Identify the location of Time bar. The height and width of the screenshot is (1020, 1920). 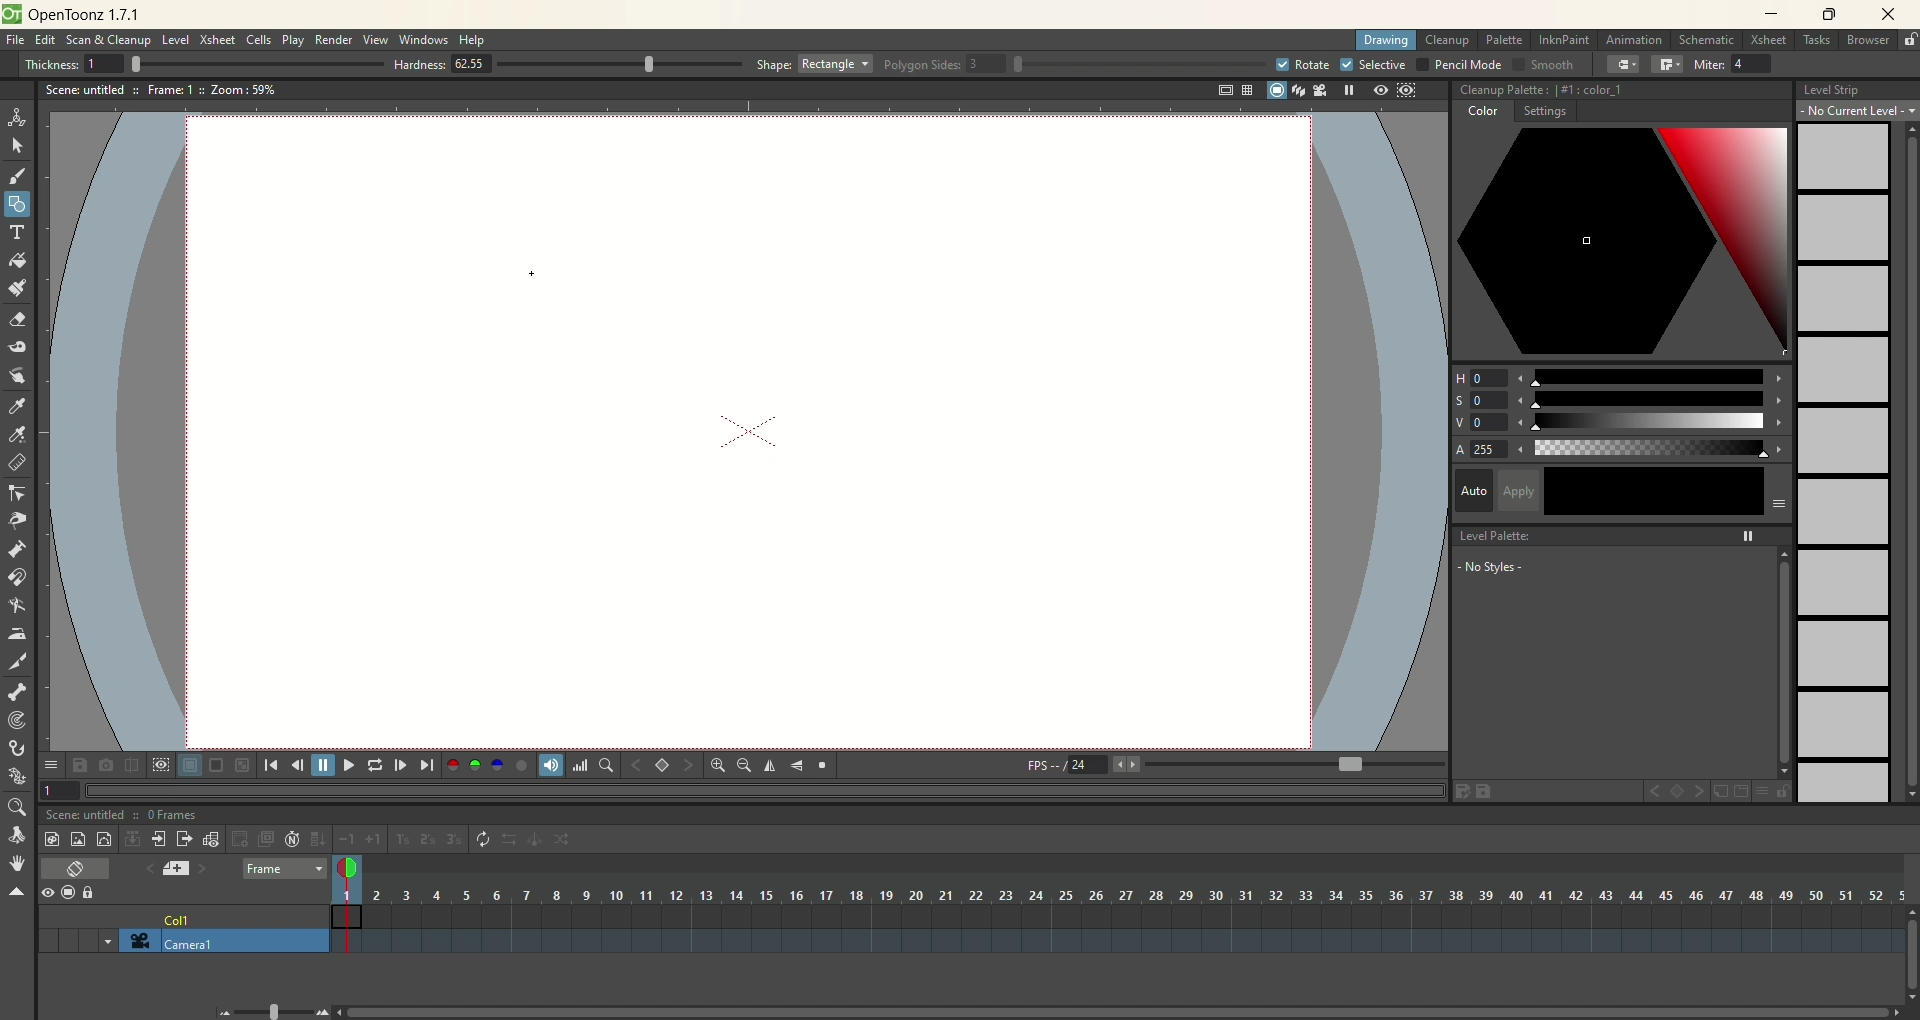
(1134, 895).